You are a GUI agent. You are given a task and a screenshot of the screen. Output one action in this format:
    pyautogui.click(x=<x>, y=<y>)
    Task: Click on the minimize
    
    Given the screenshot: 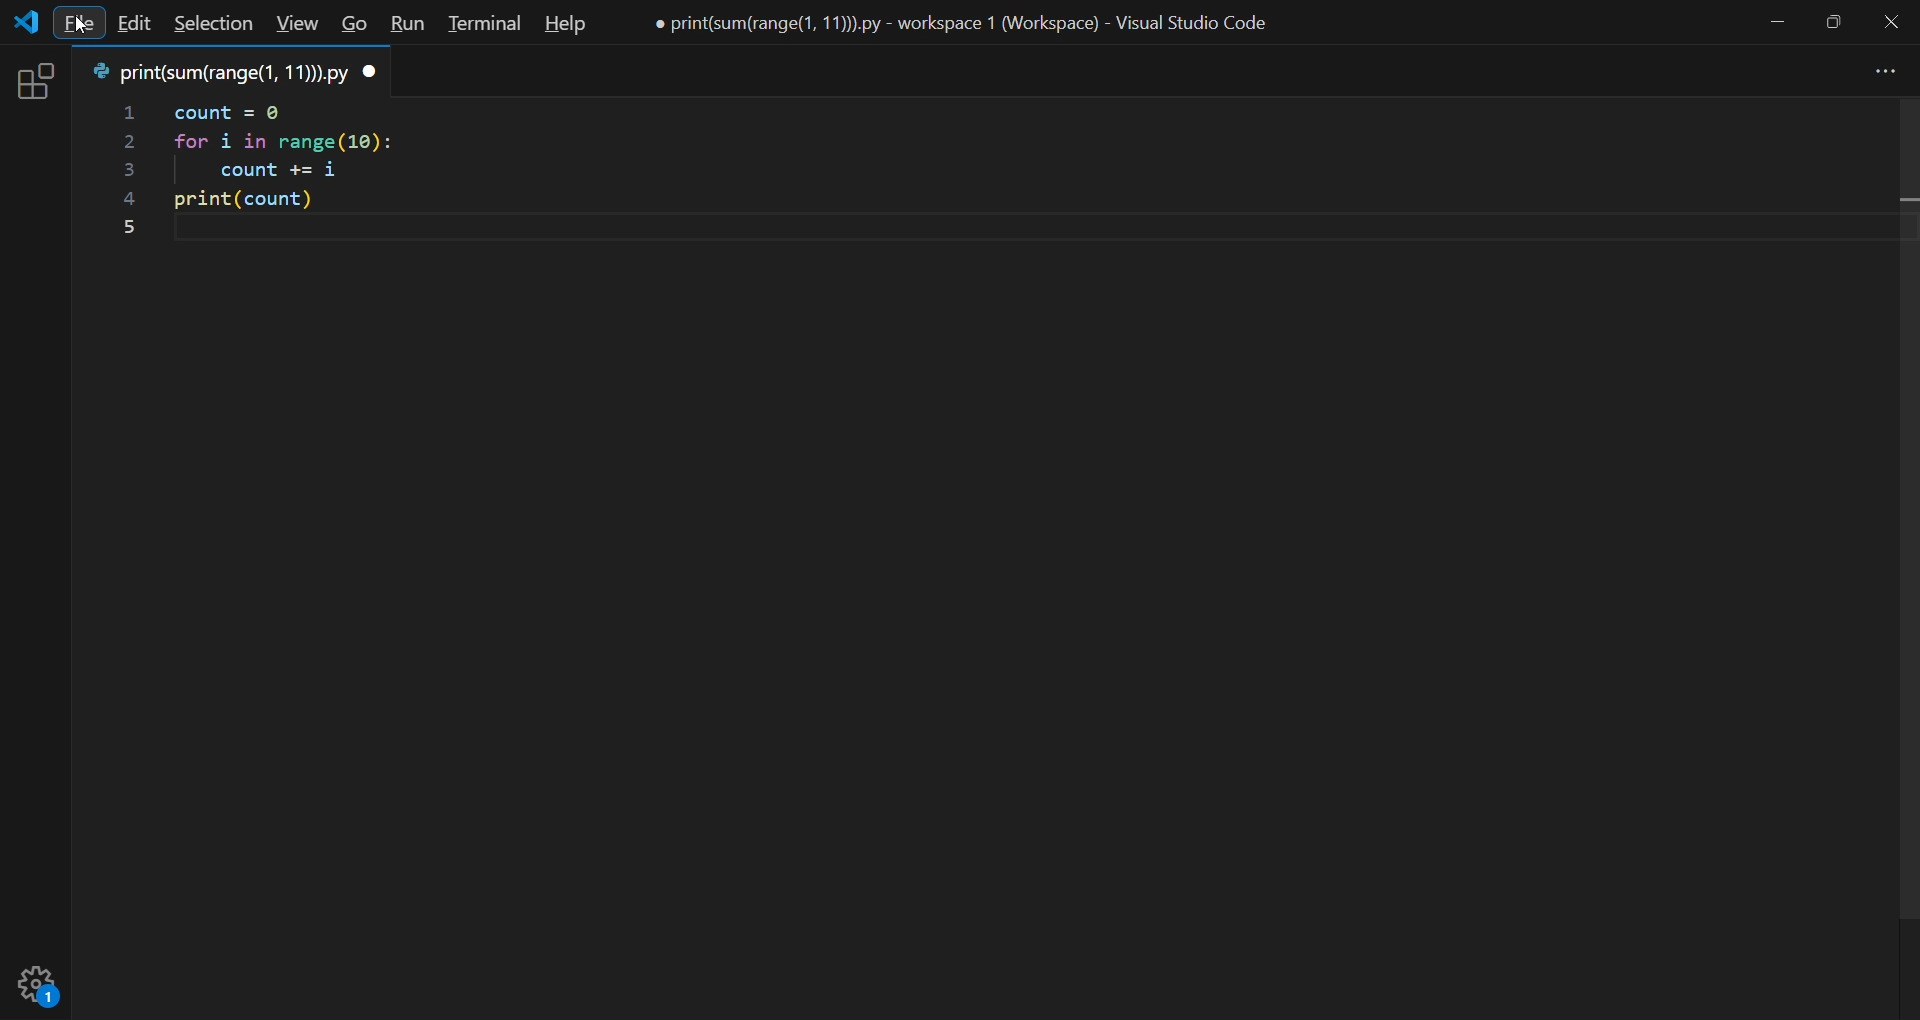 What is the action you would take?
    pyautogui.click(x=1776, y=23)
    